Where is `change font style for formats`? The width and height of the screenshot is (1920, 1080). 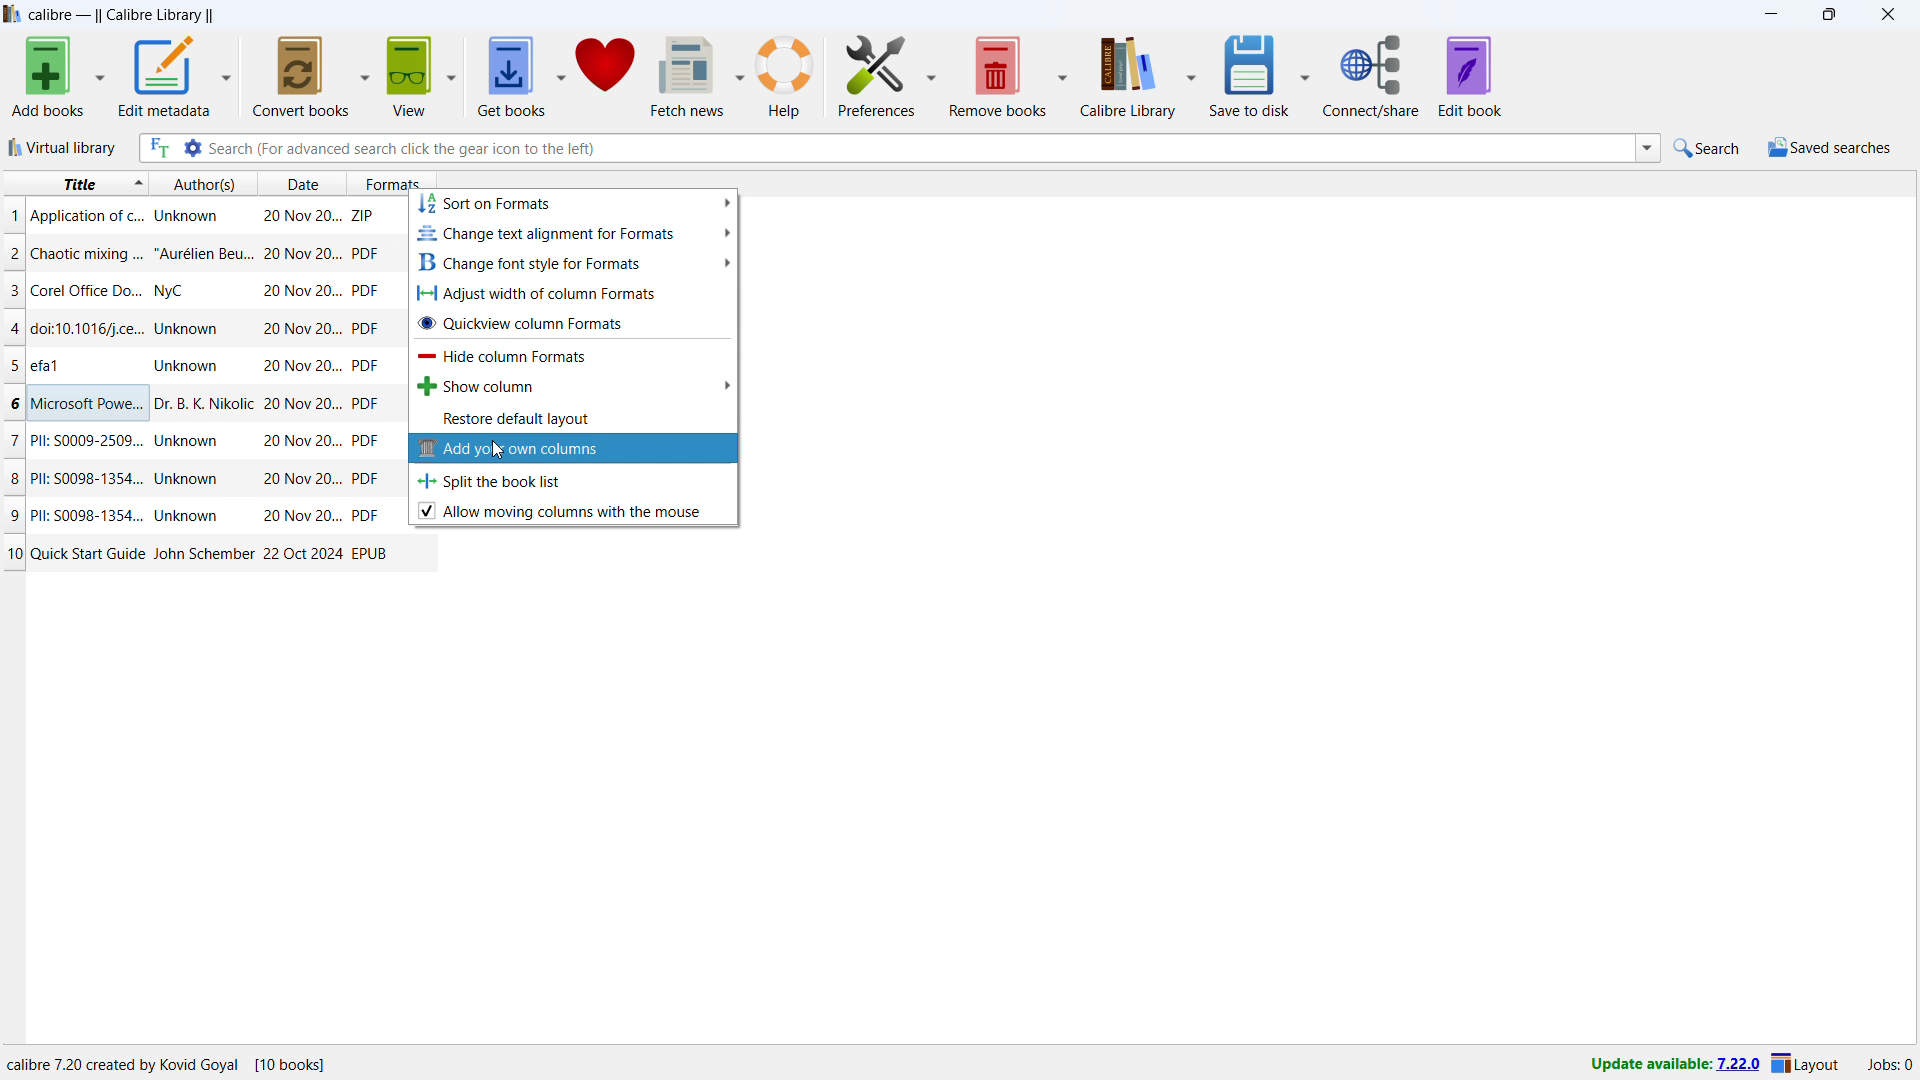
change font style for formats is located at coordinates (573, 261).